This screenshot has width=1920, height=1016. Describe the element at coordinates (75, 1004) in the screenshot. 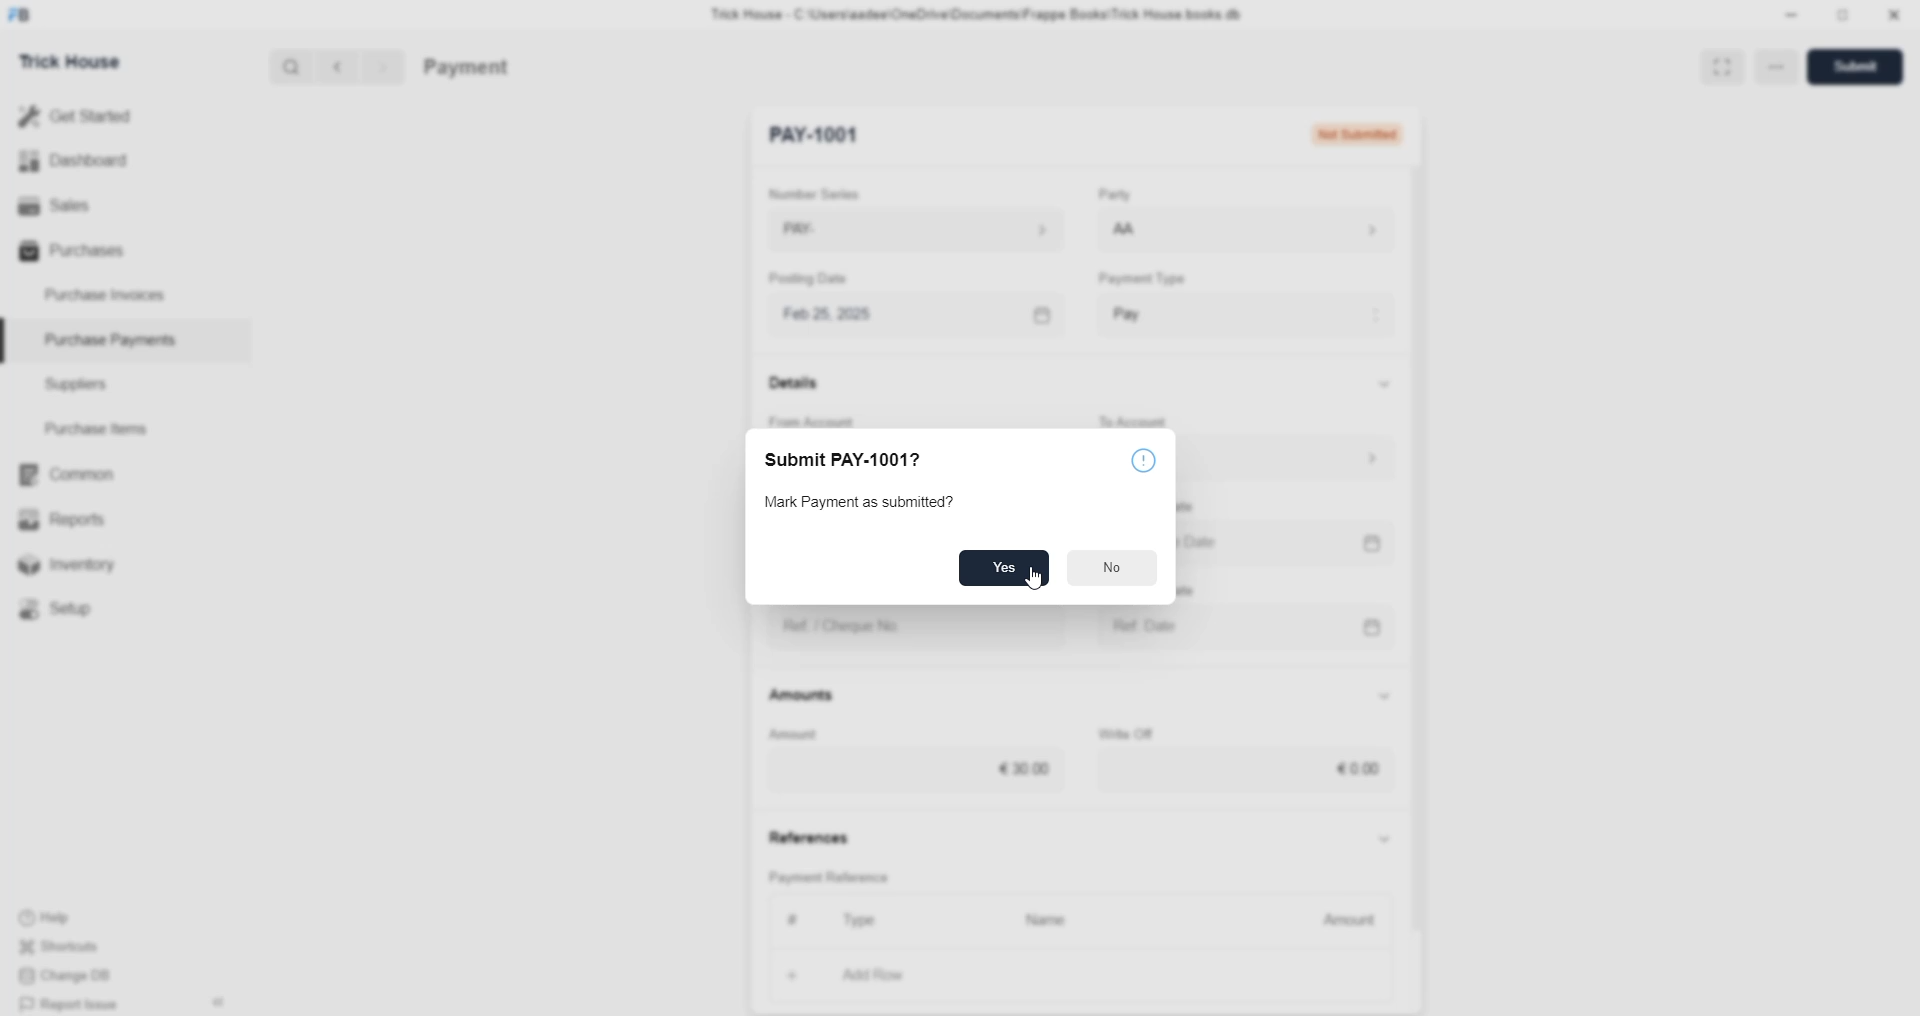

I see `Report Issue` at that location.